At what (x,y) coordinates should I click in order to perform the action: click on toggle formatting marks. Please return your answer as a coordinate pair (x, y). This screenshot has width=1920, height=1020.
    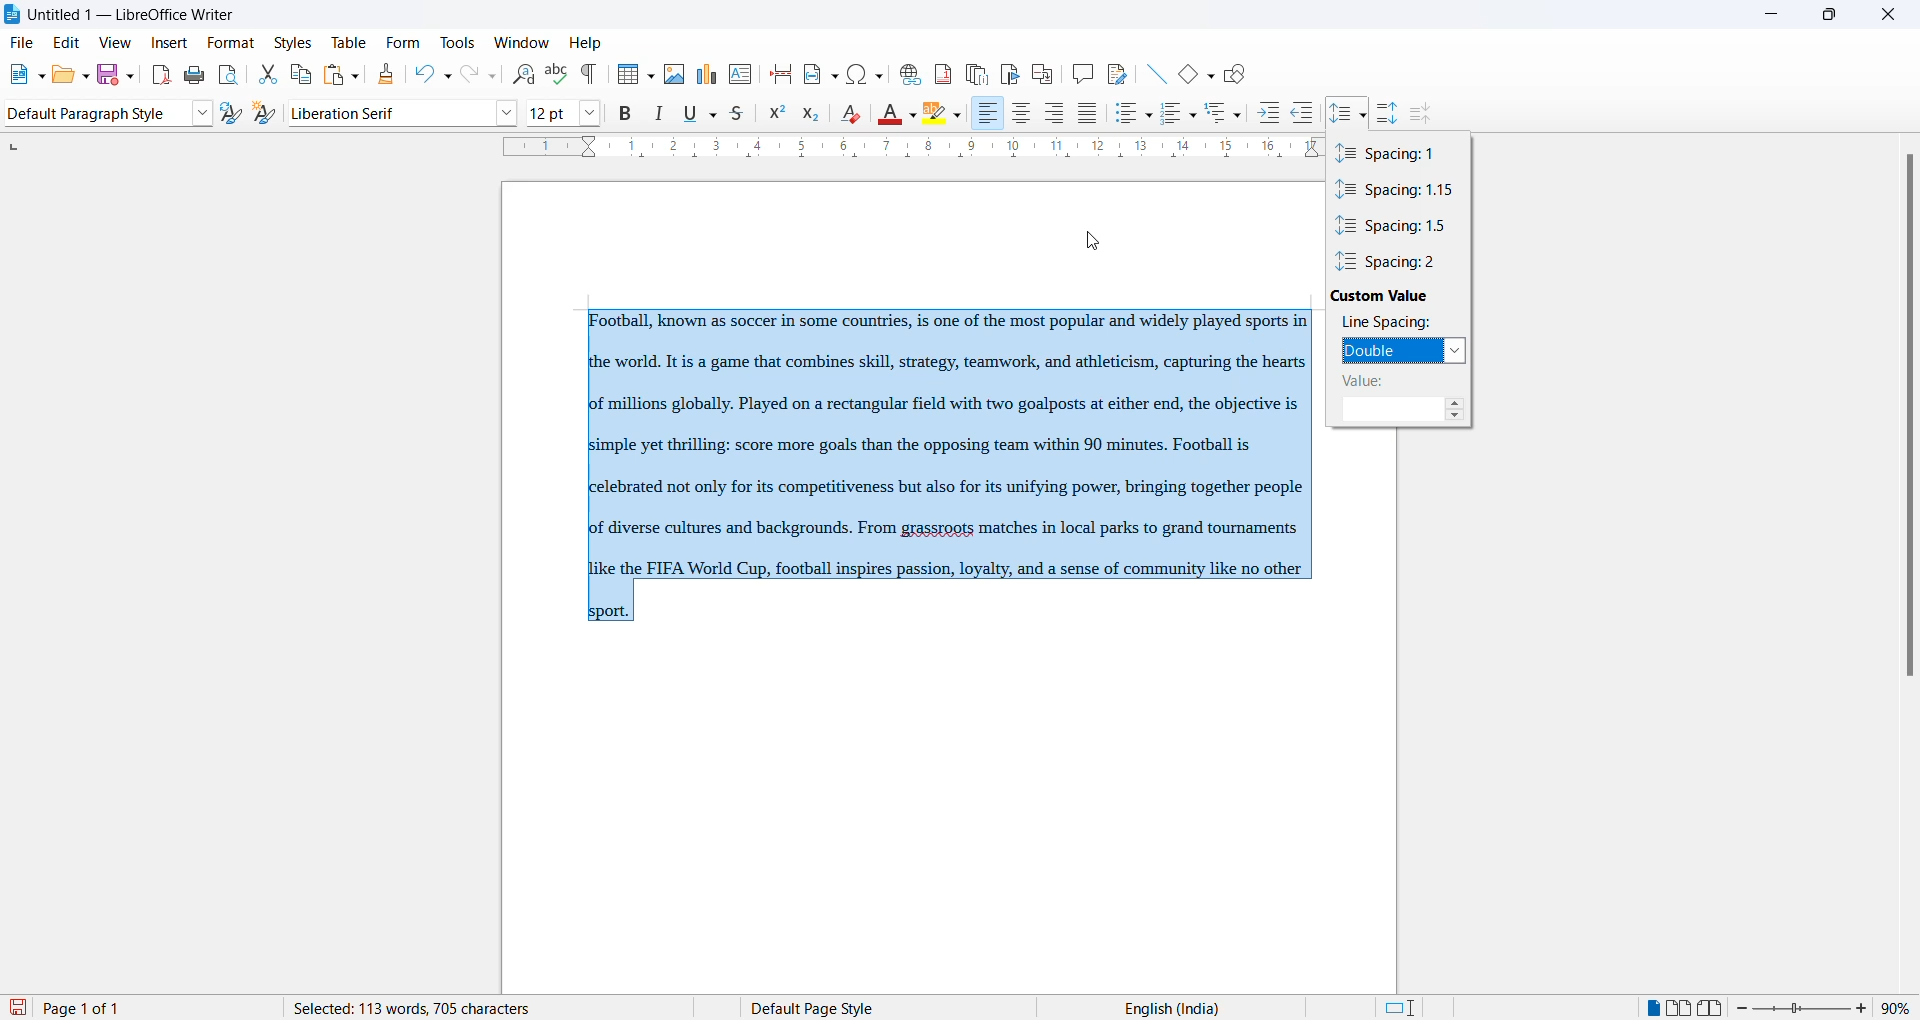
    Looking at the image, I should click on (591, 76).